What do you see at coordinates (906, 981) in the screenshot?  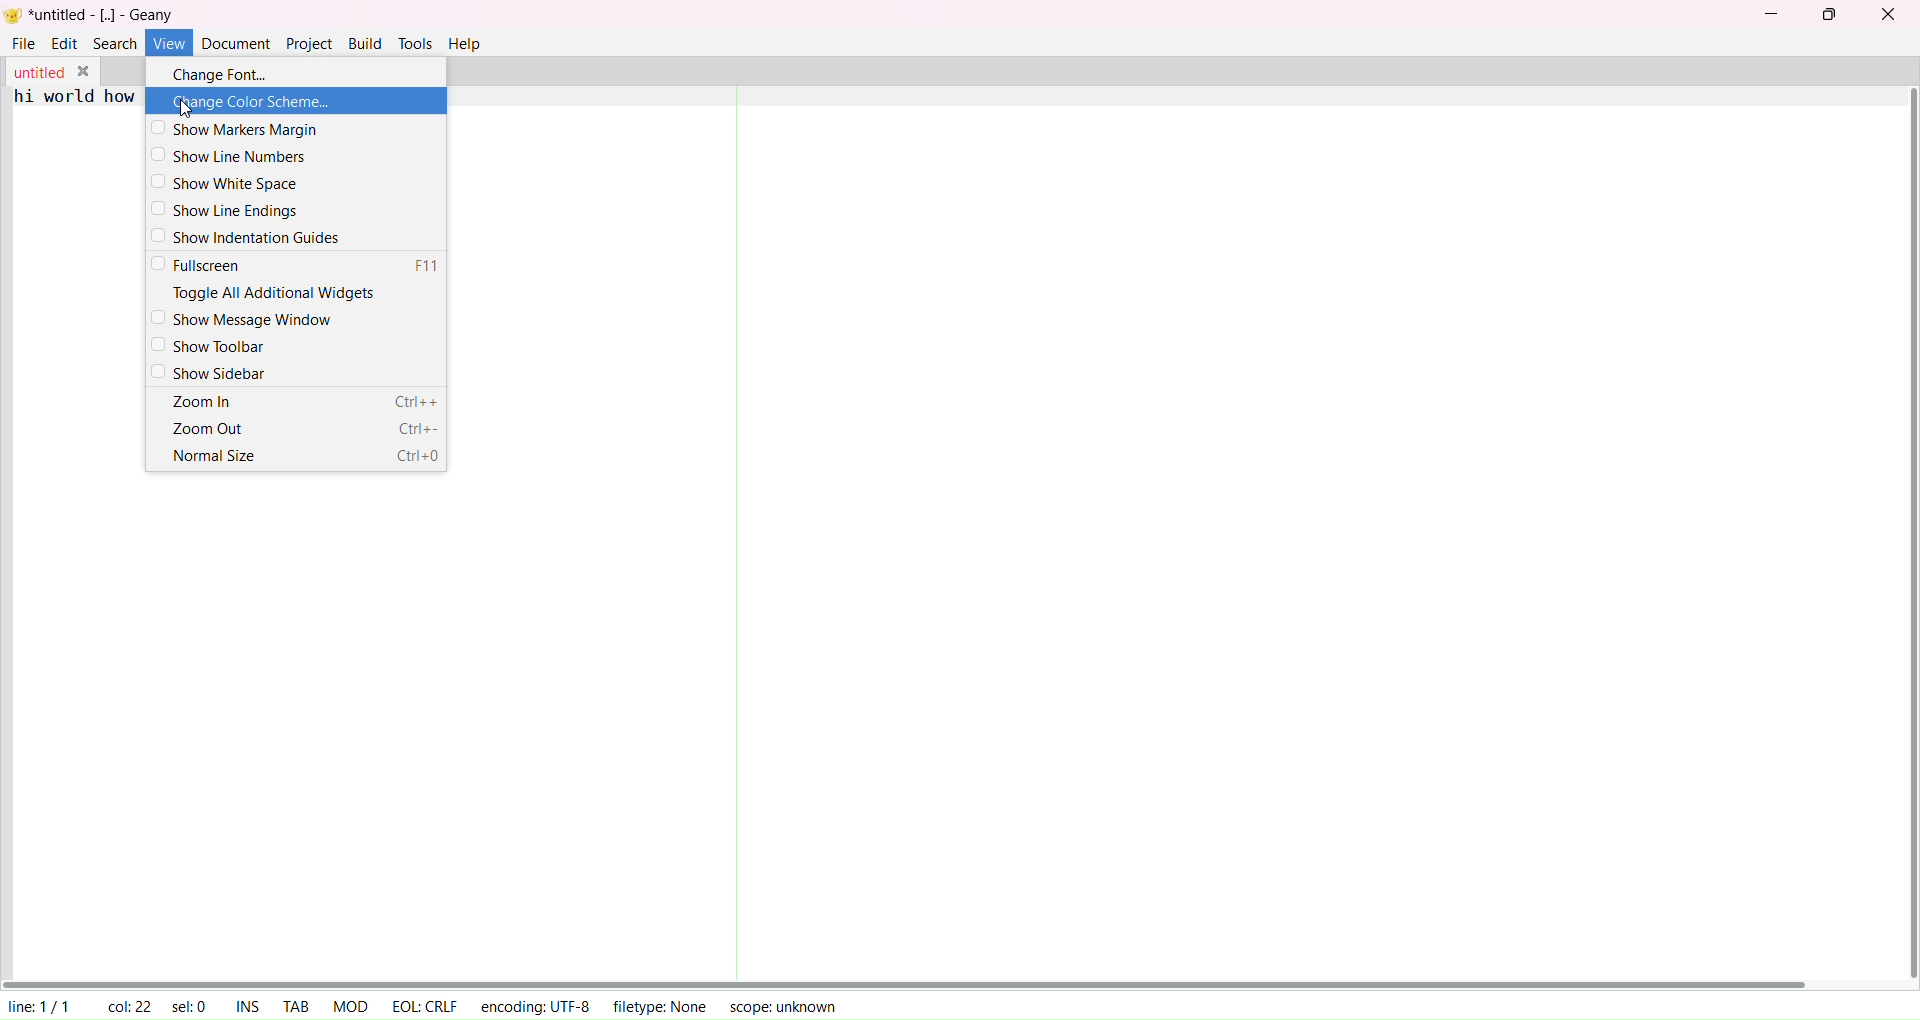 I see `horizontal scroll bar` at bounding box center [906, 981].